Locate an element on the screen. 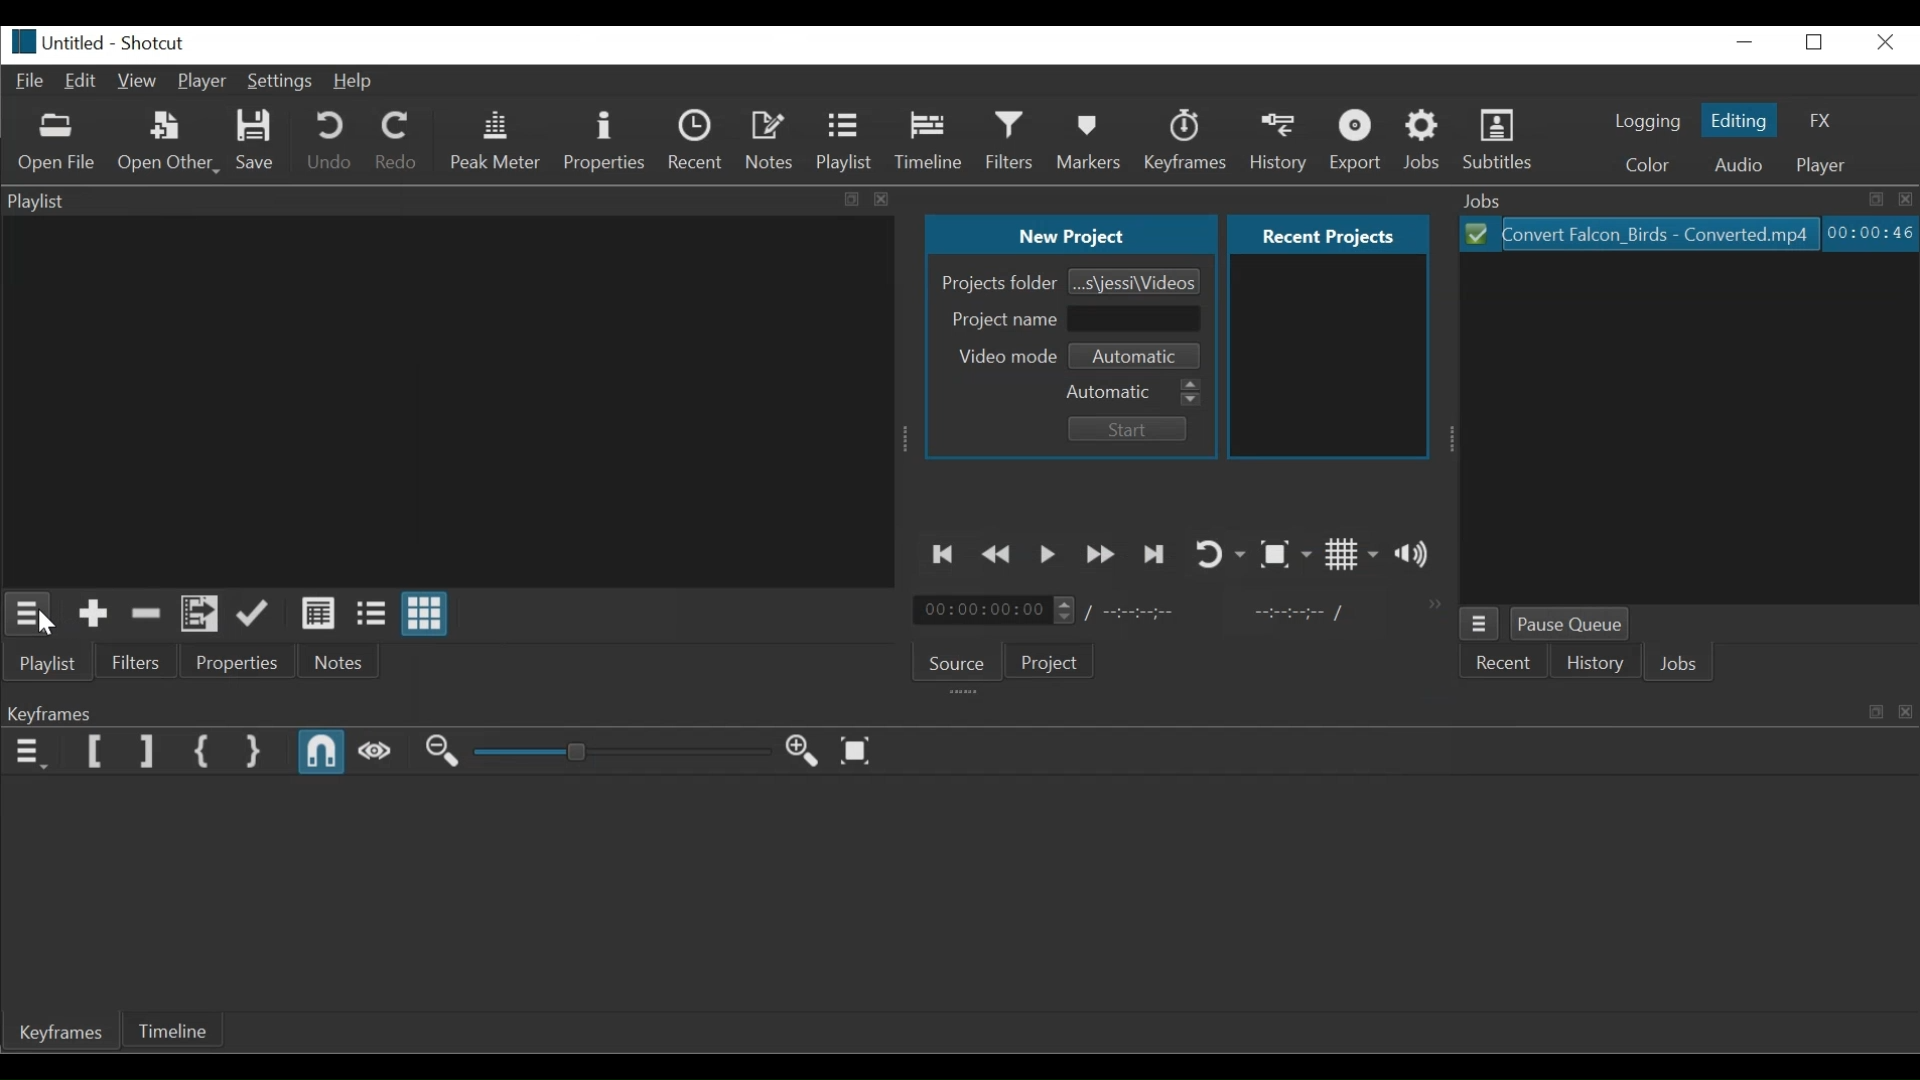 This screenshot has height=1080, width=1920. In point is located at coordinates (1300, 613).